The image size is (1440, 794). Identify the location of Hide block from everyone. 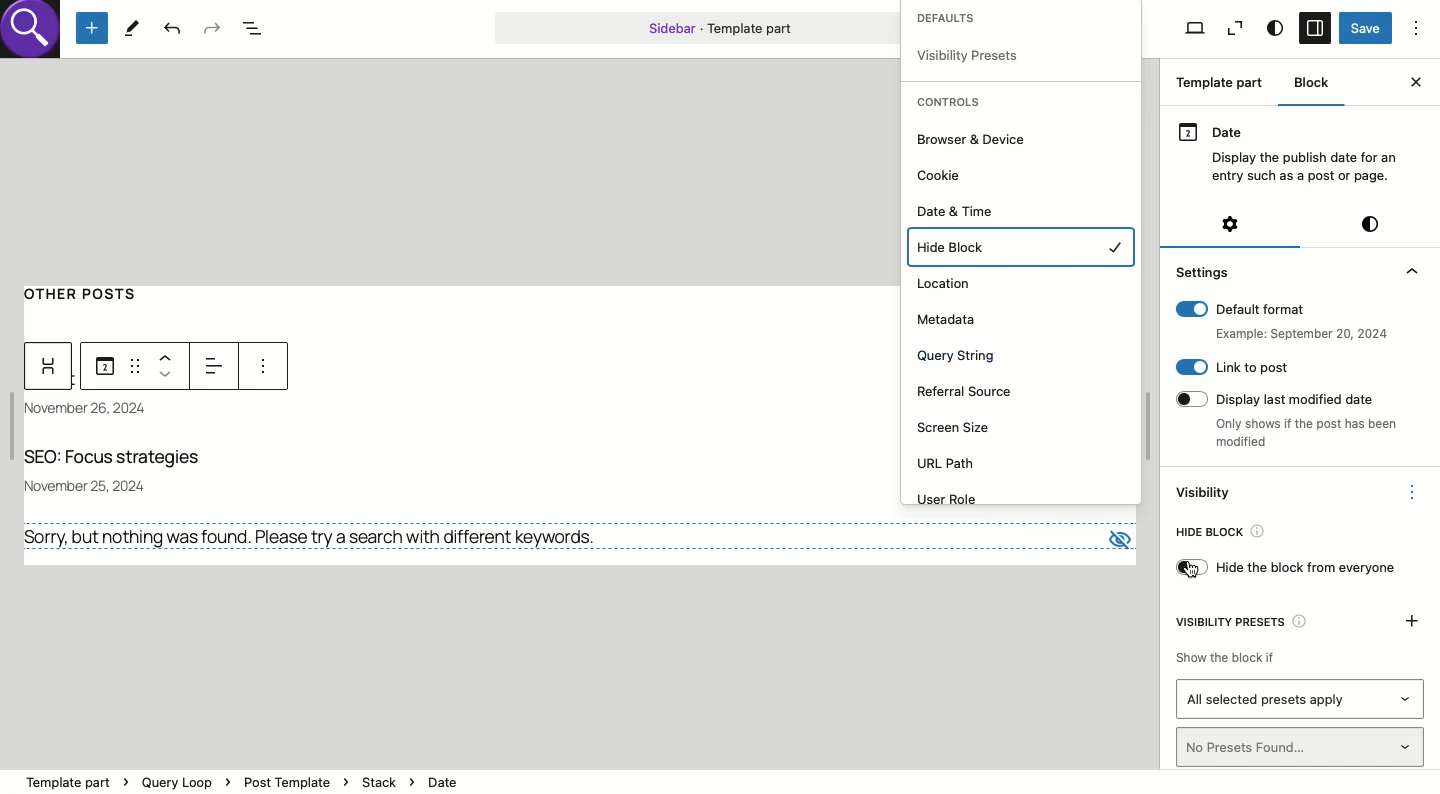
(1287, 568).